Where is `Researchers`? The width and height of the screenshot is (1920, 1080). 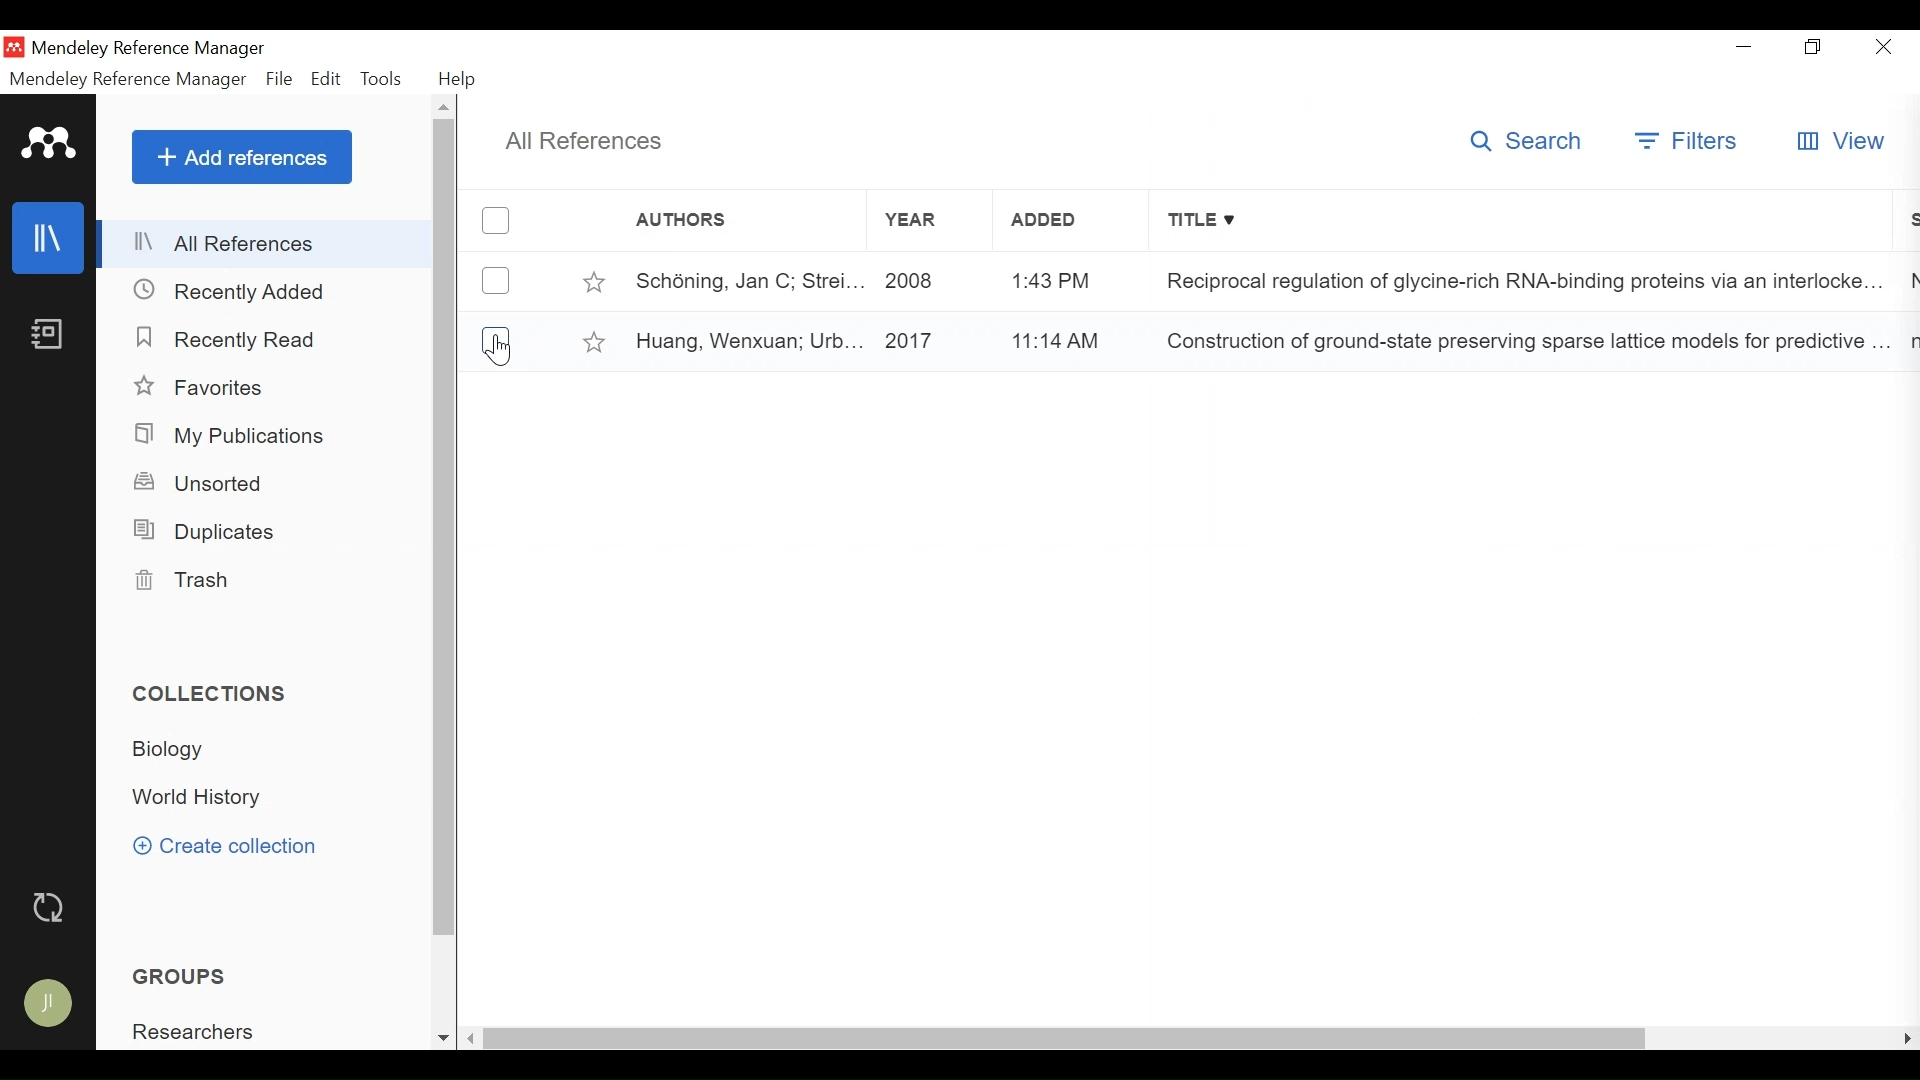
Researchers is located at coordinates (203, 1036).